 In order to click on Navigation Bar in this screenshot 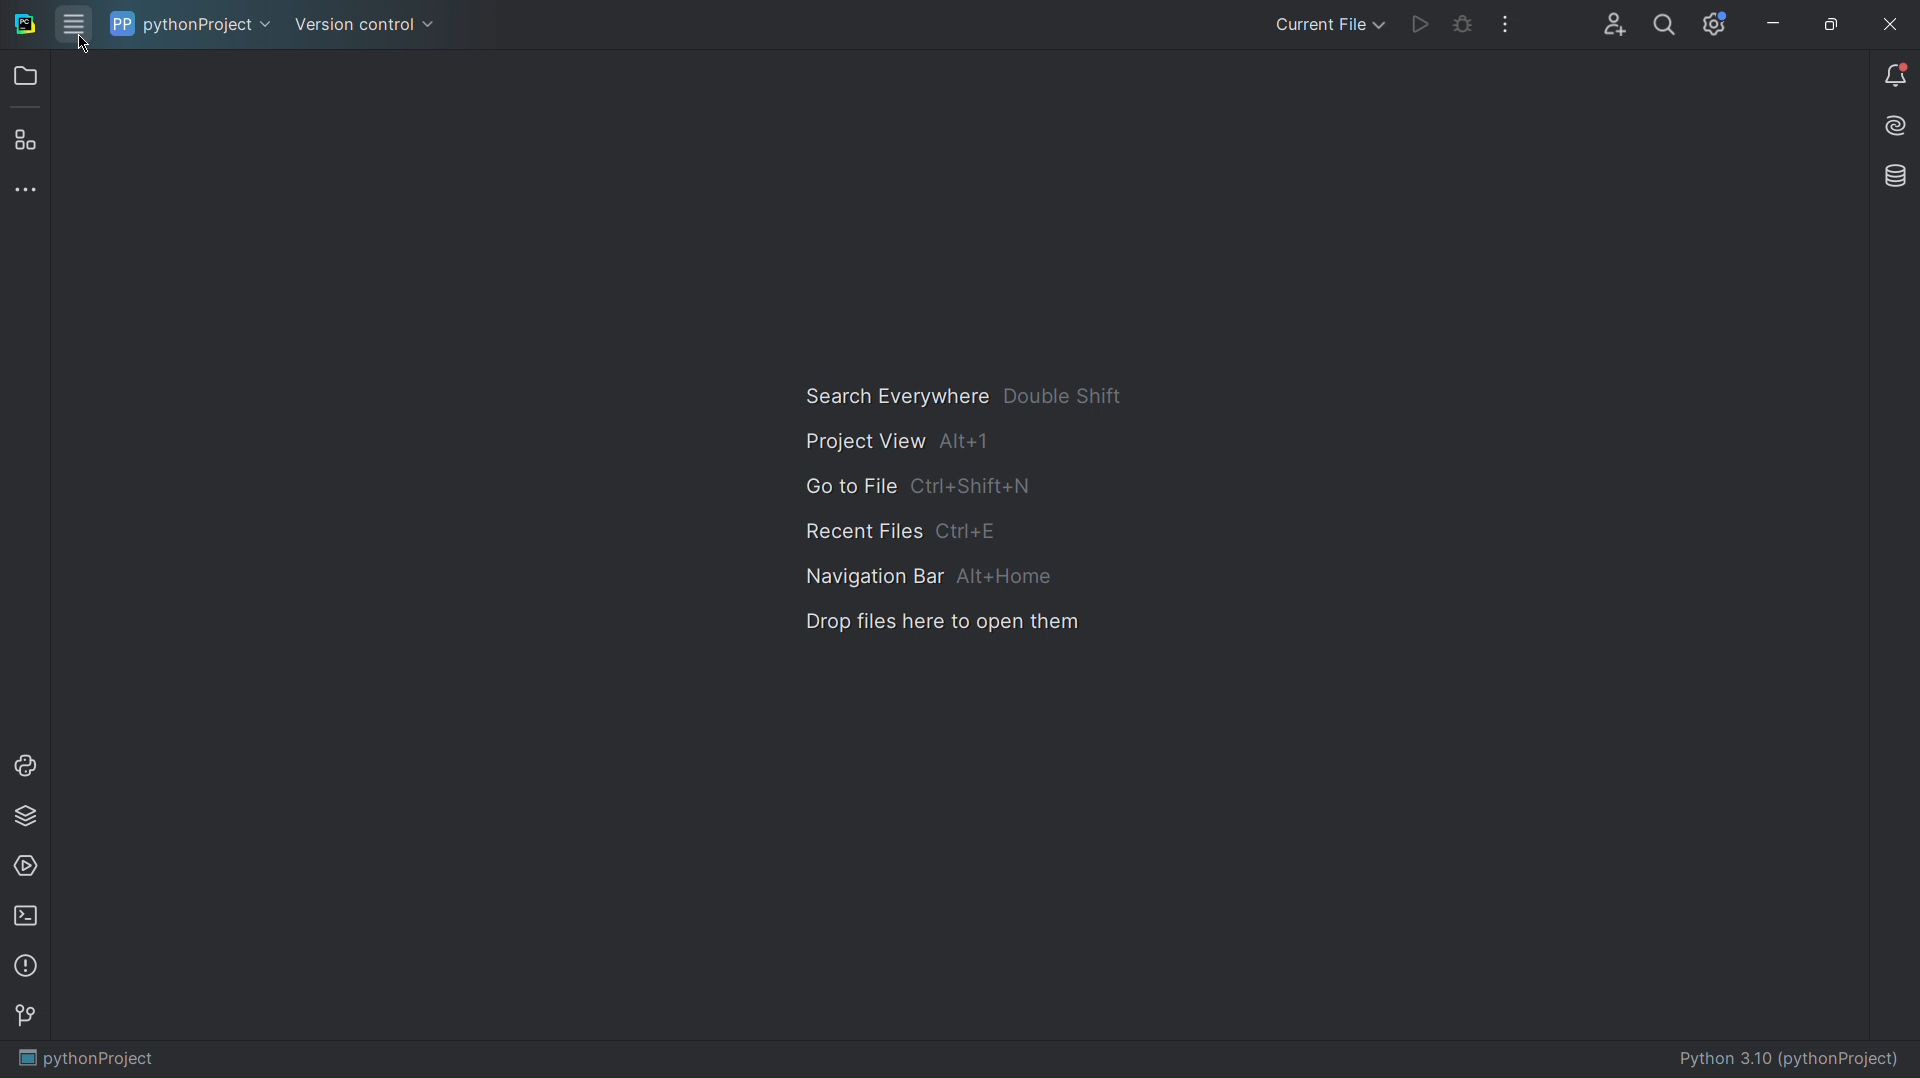, I will do `click(918, 575)`.